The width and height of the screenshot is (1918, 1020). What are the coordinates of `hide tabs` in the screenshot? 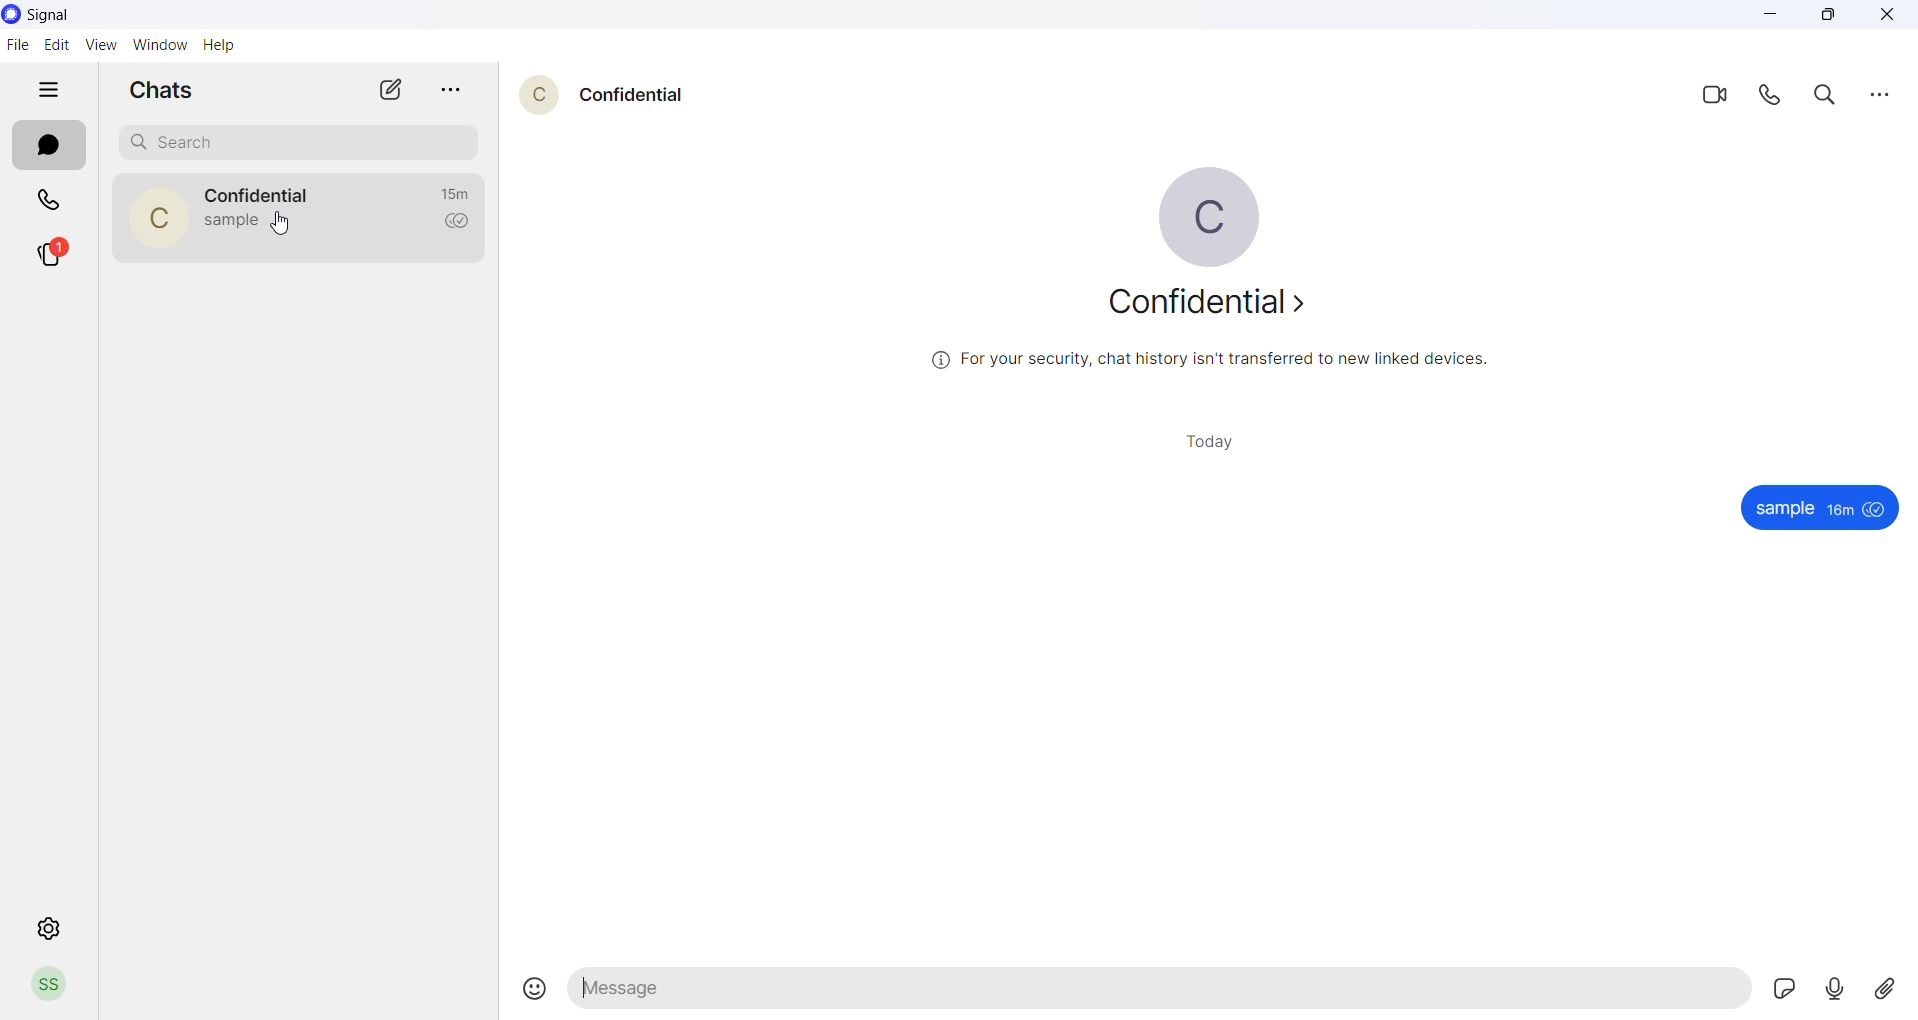 It's located at (51, 91).